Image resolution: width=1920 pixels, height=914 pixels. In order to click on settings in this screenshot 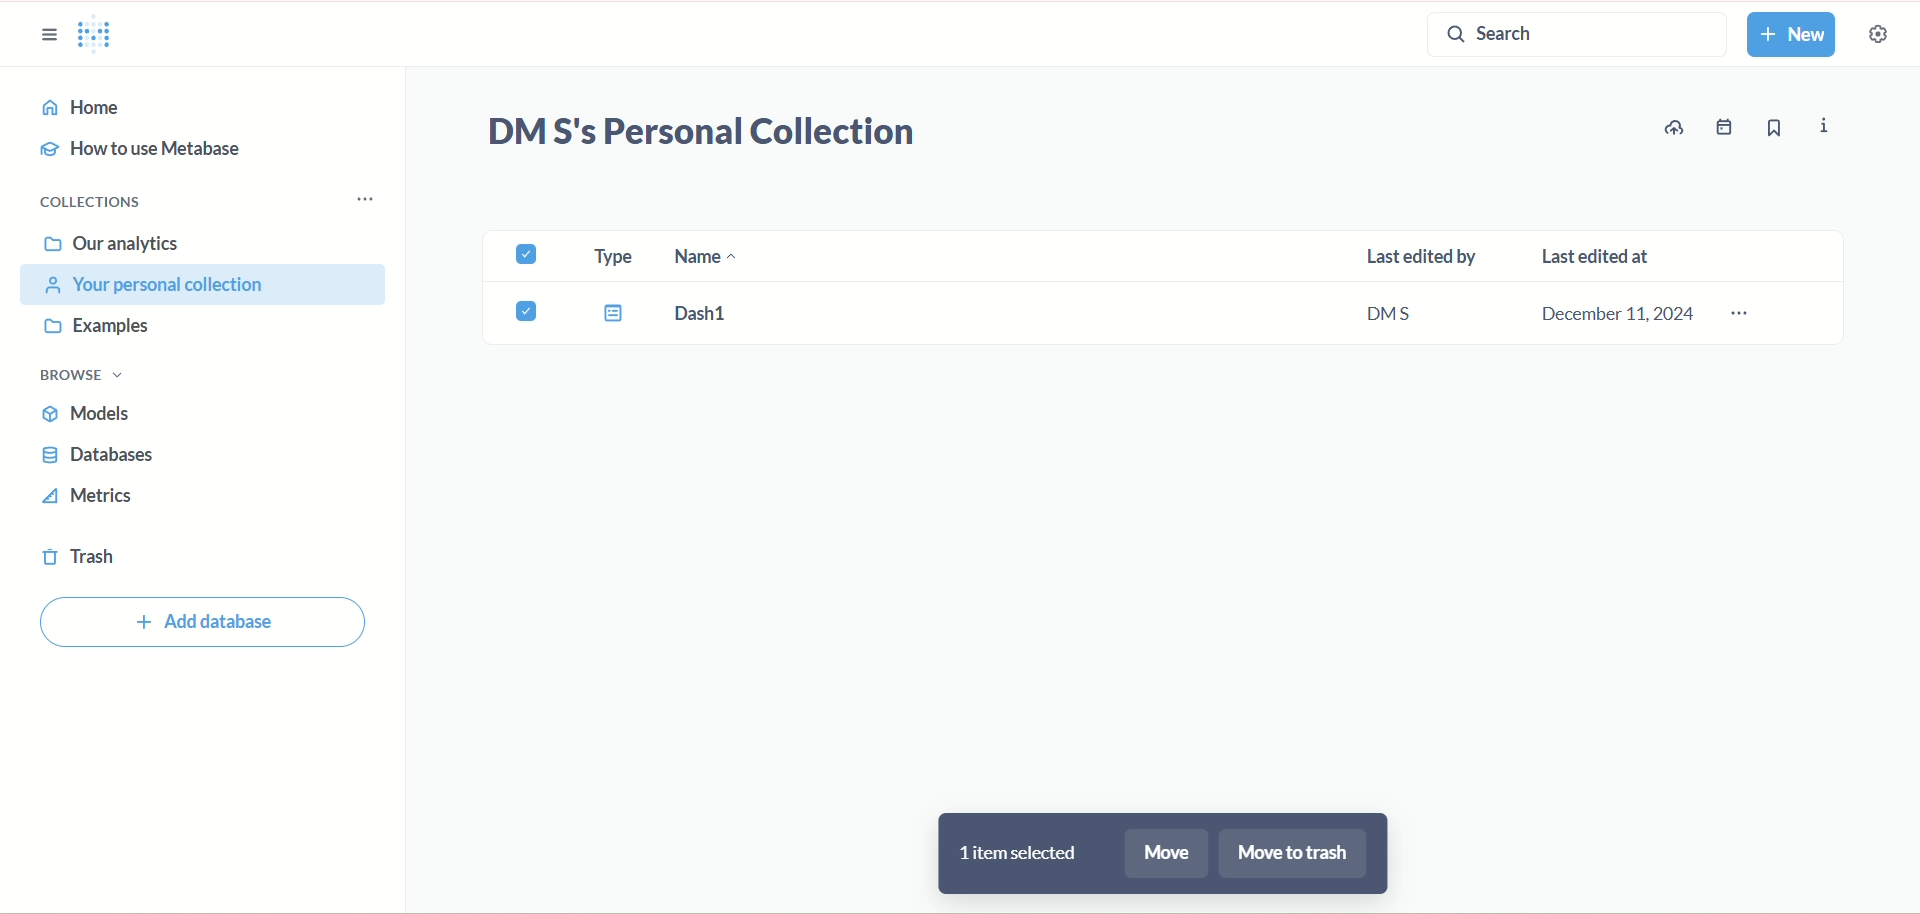, I will do `click(1876, 34)`.